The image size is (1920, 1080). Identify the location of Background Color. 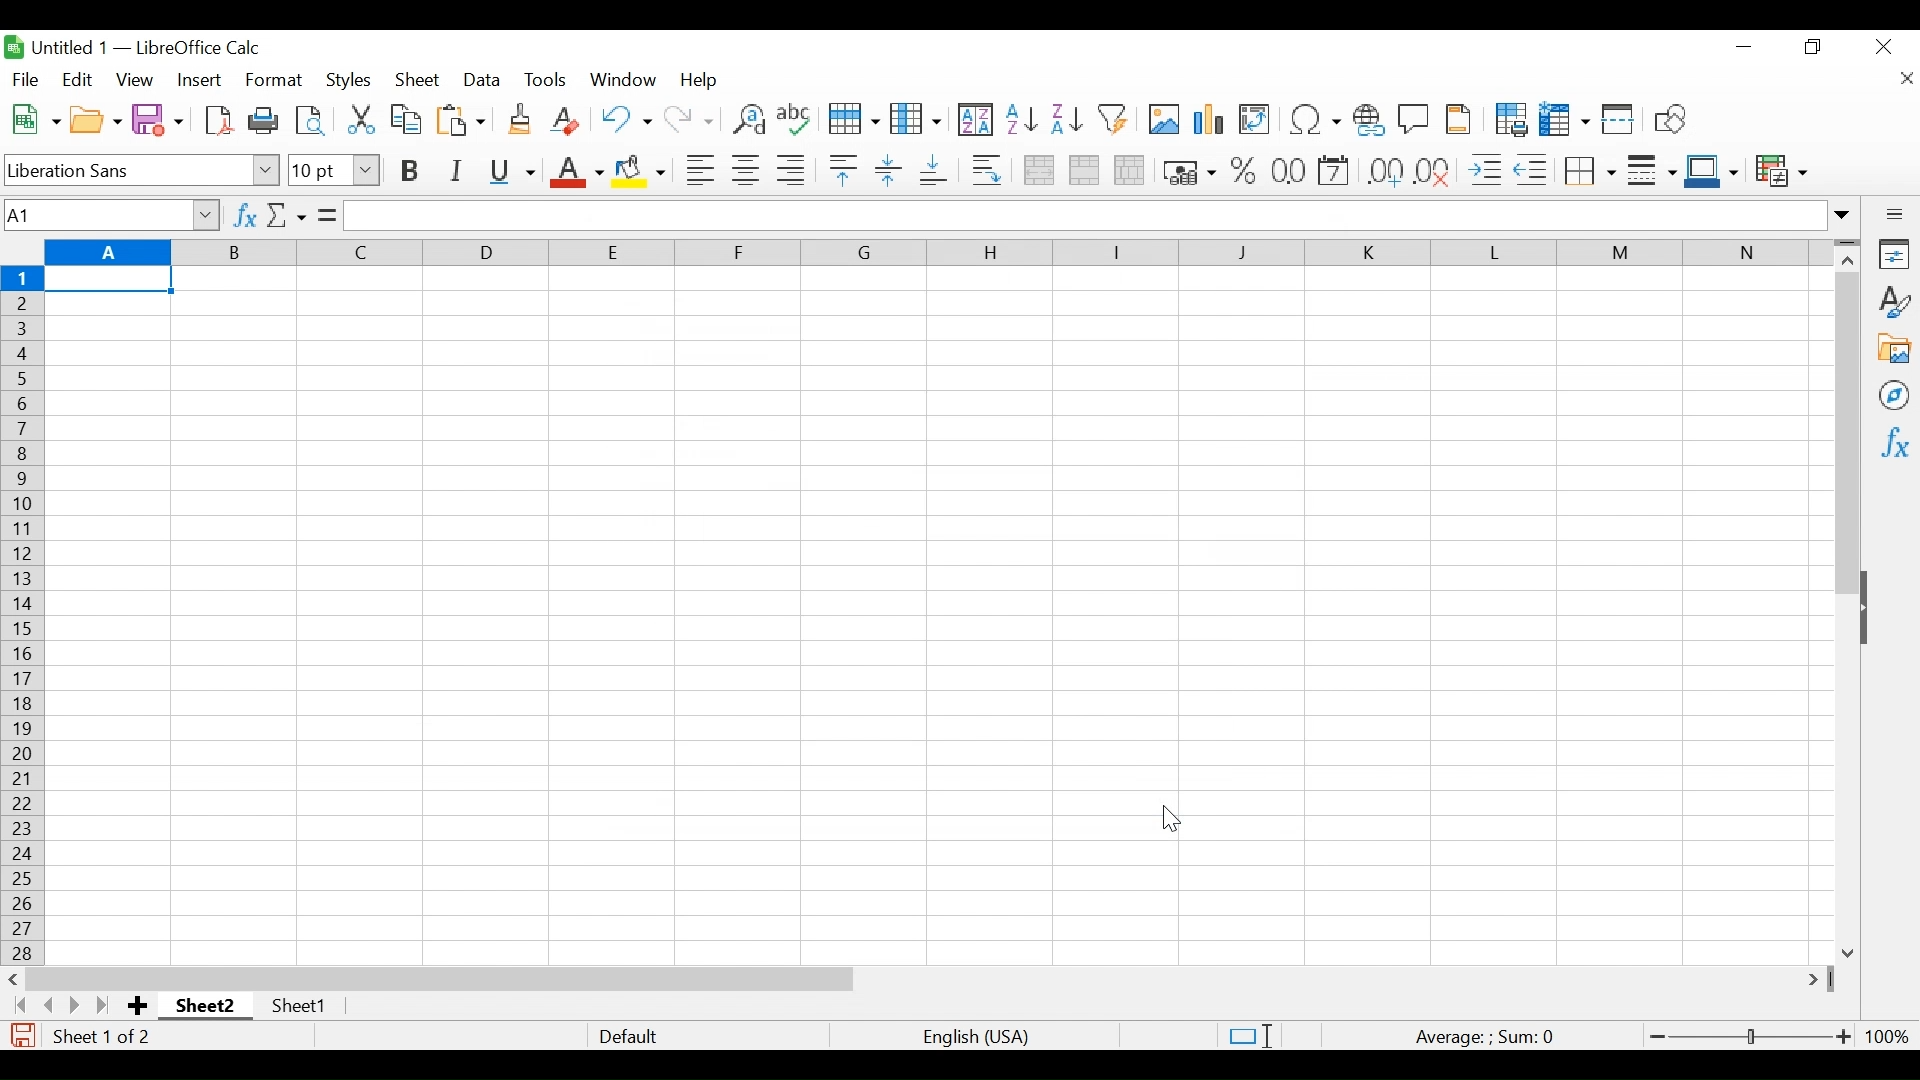
(641, 174).